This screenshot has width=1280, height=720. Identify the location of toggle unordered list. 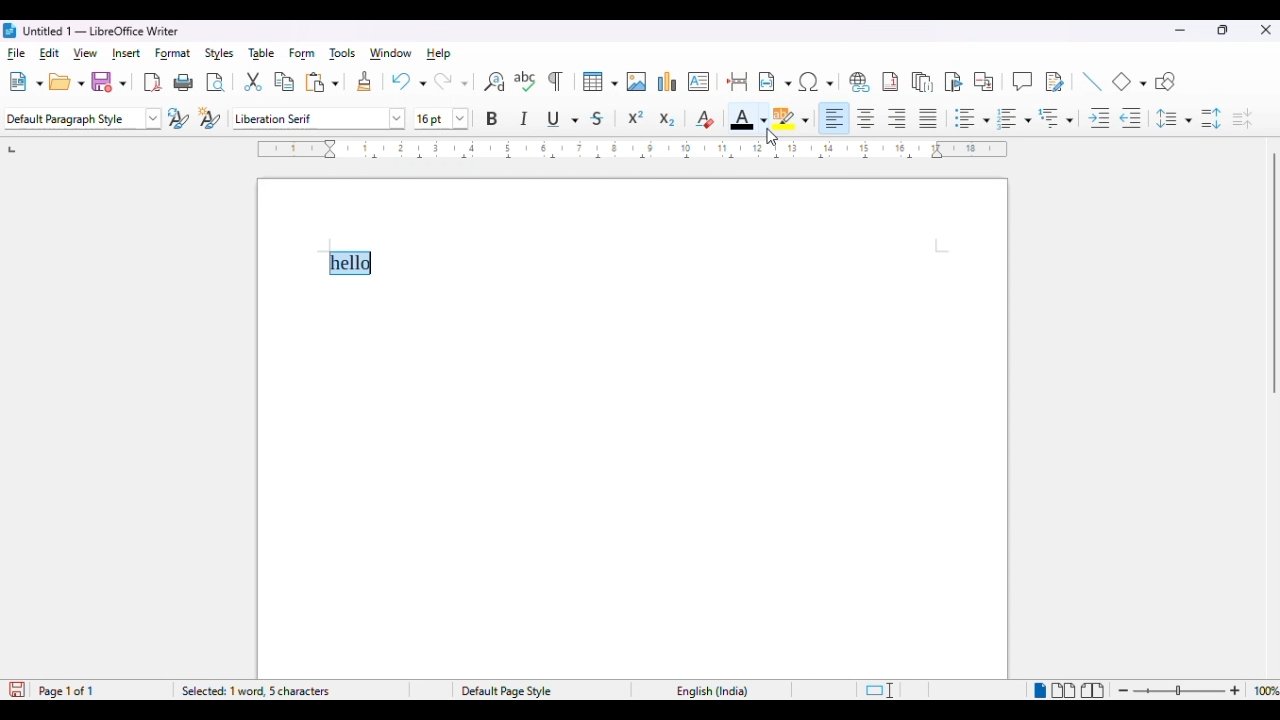
(971, 118).